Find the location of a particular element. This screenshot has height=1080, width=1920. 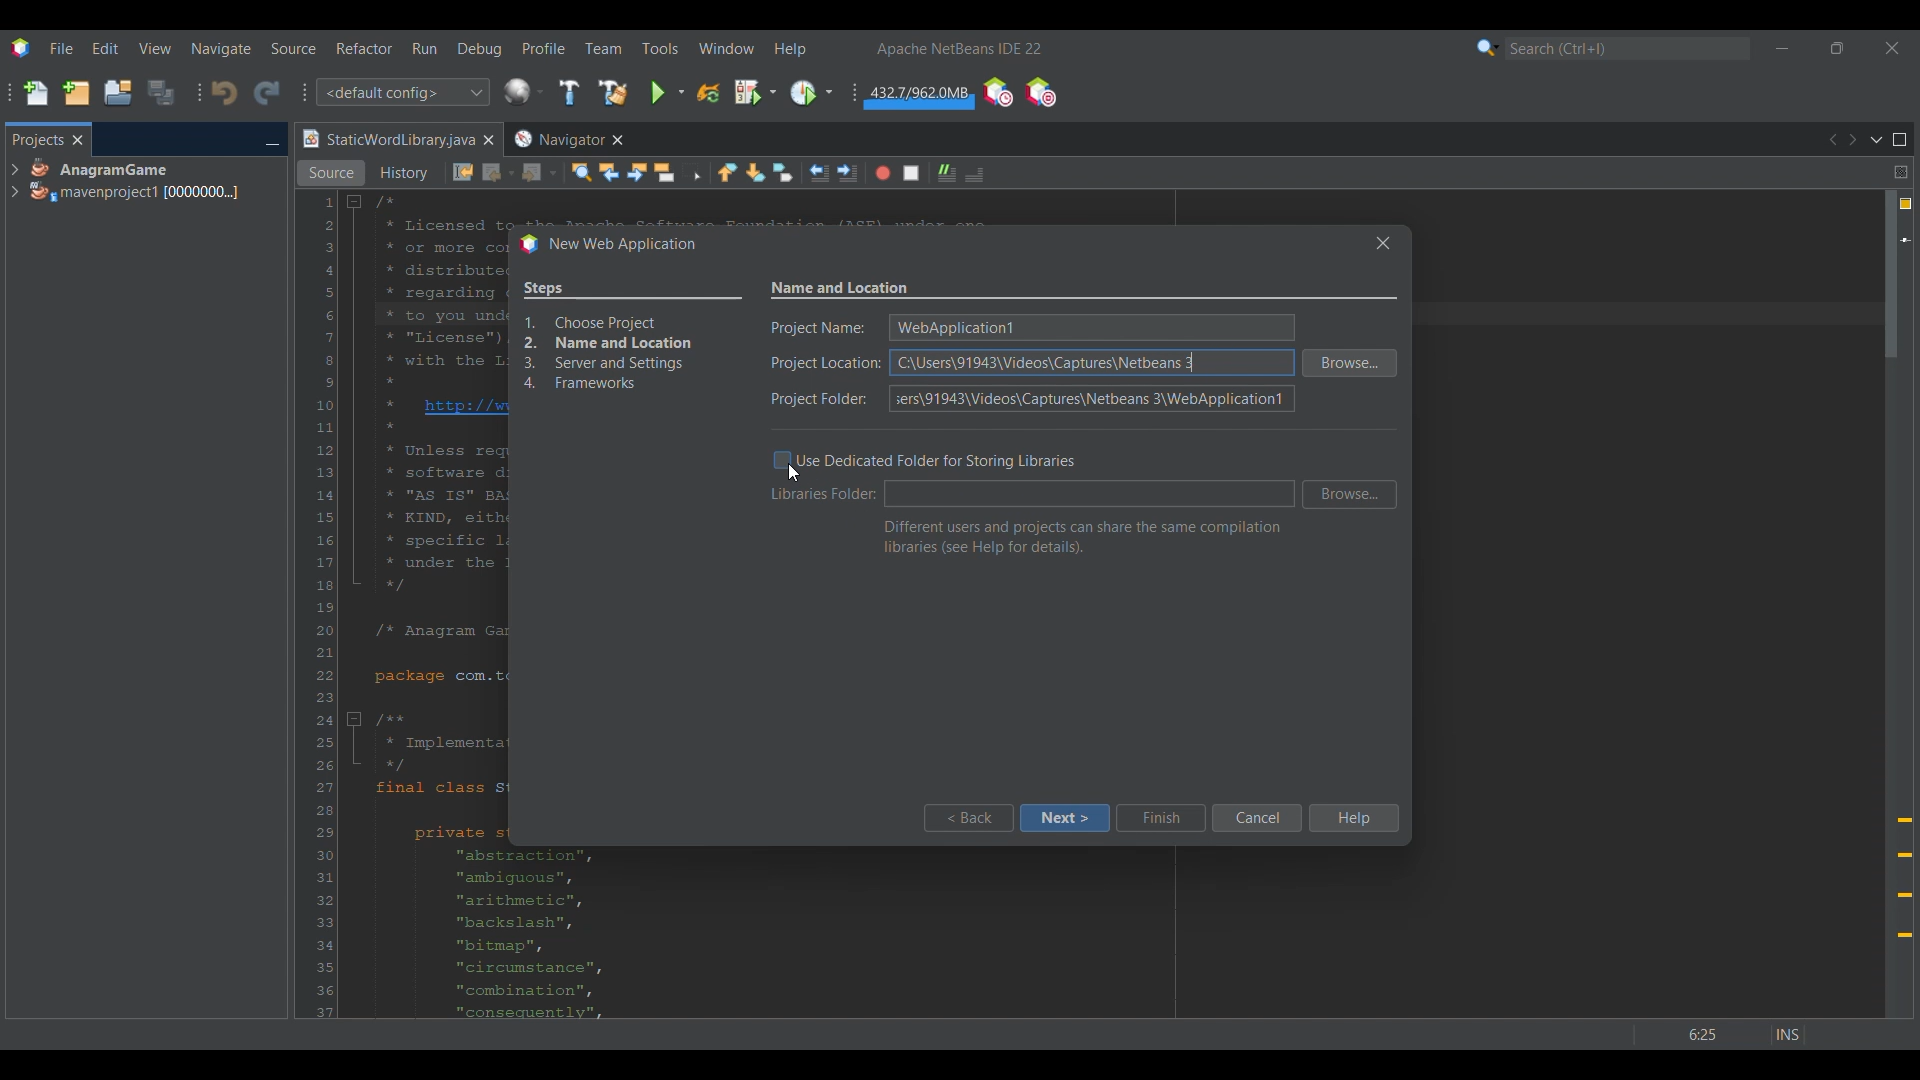

Project options is located at coordinates (136, 180).